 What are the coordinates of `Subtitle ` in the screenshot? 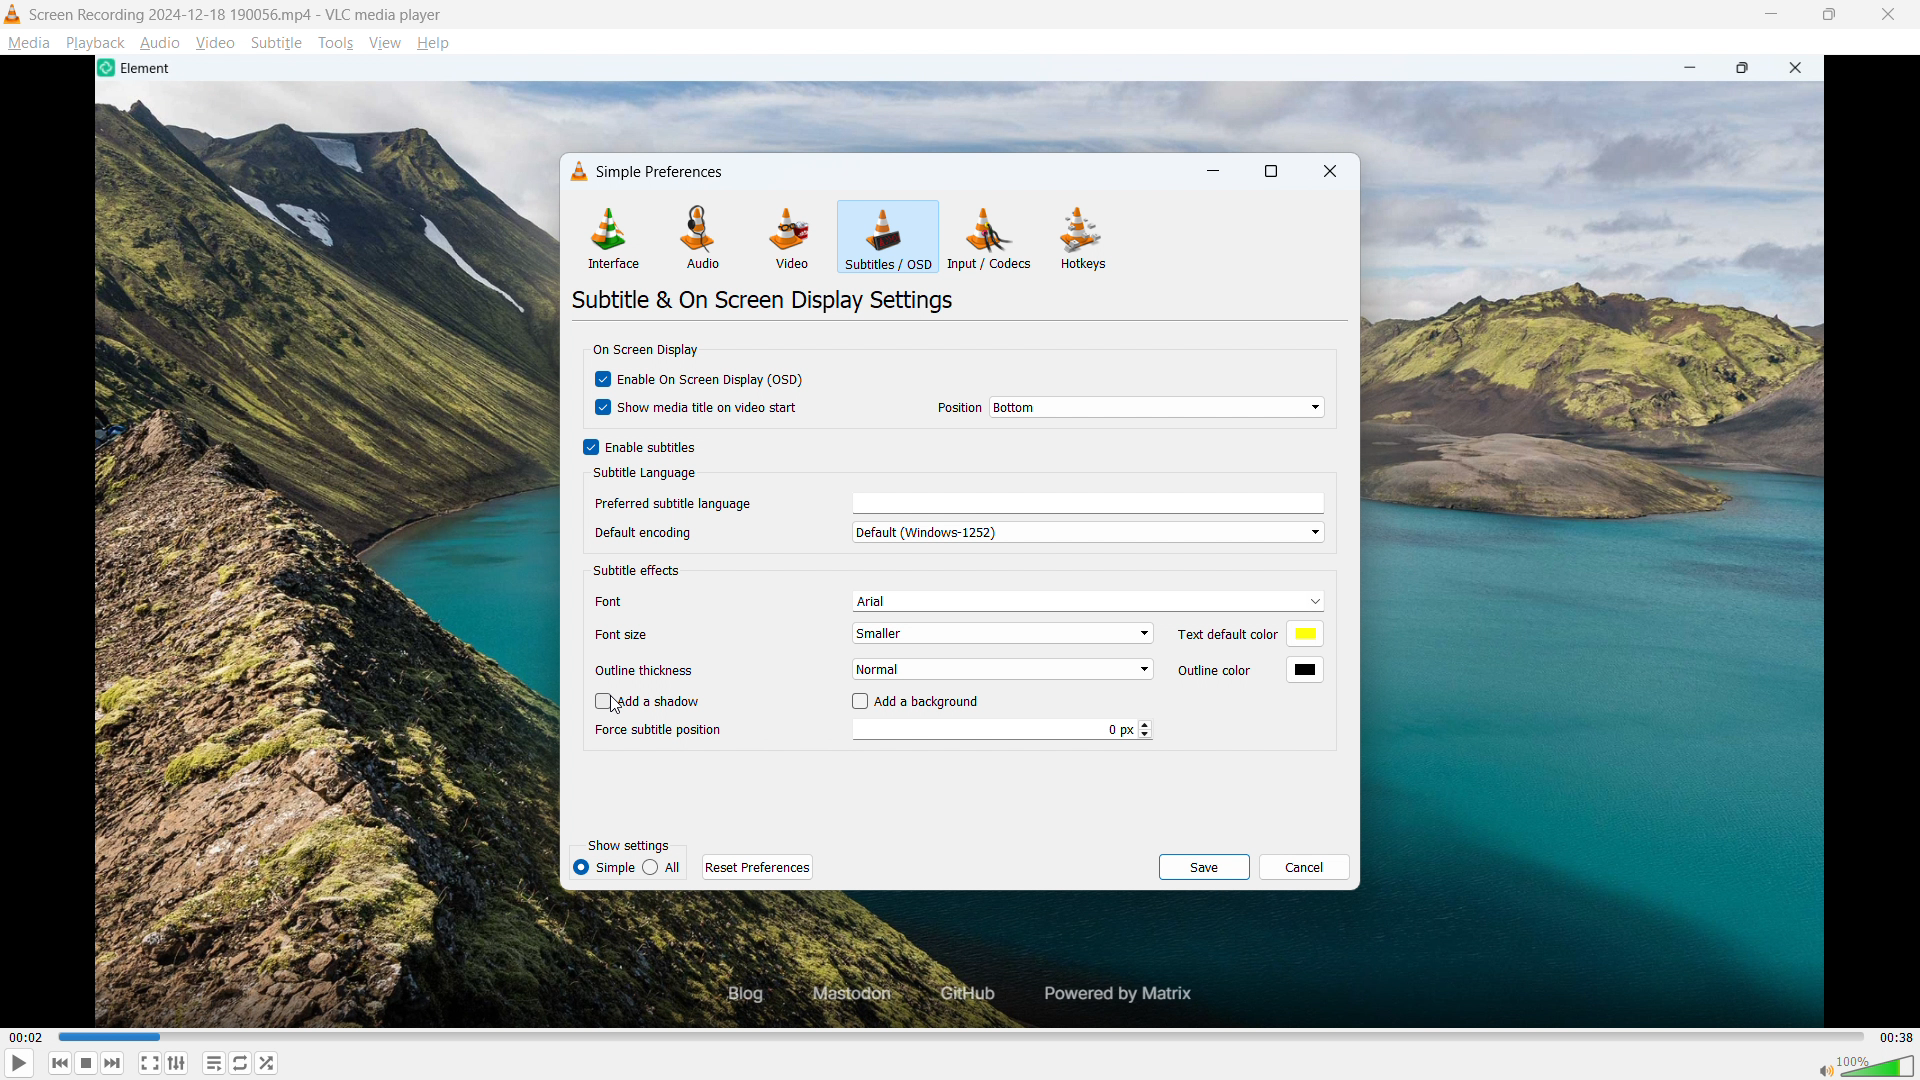 It's located at (277, 43).